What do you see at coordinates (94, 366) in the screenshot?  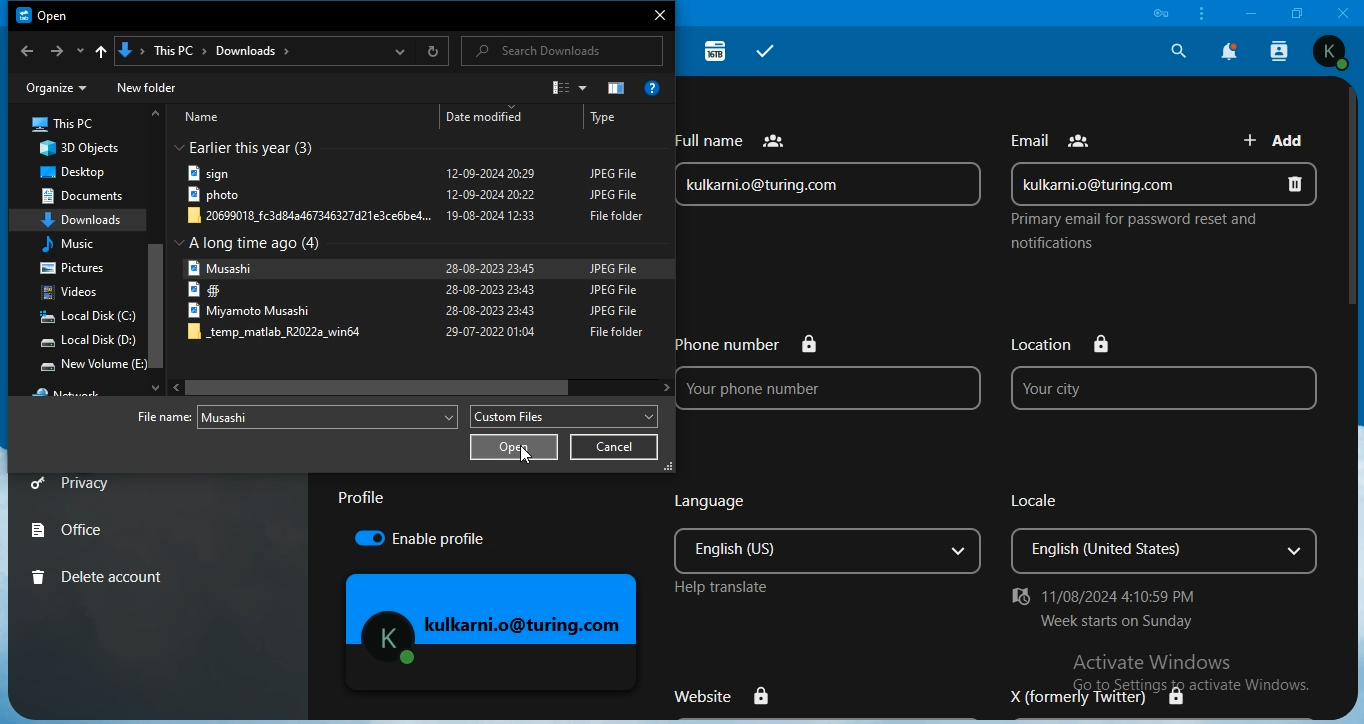 I see `new volume e` at bounding box center [94, 366].